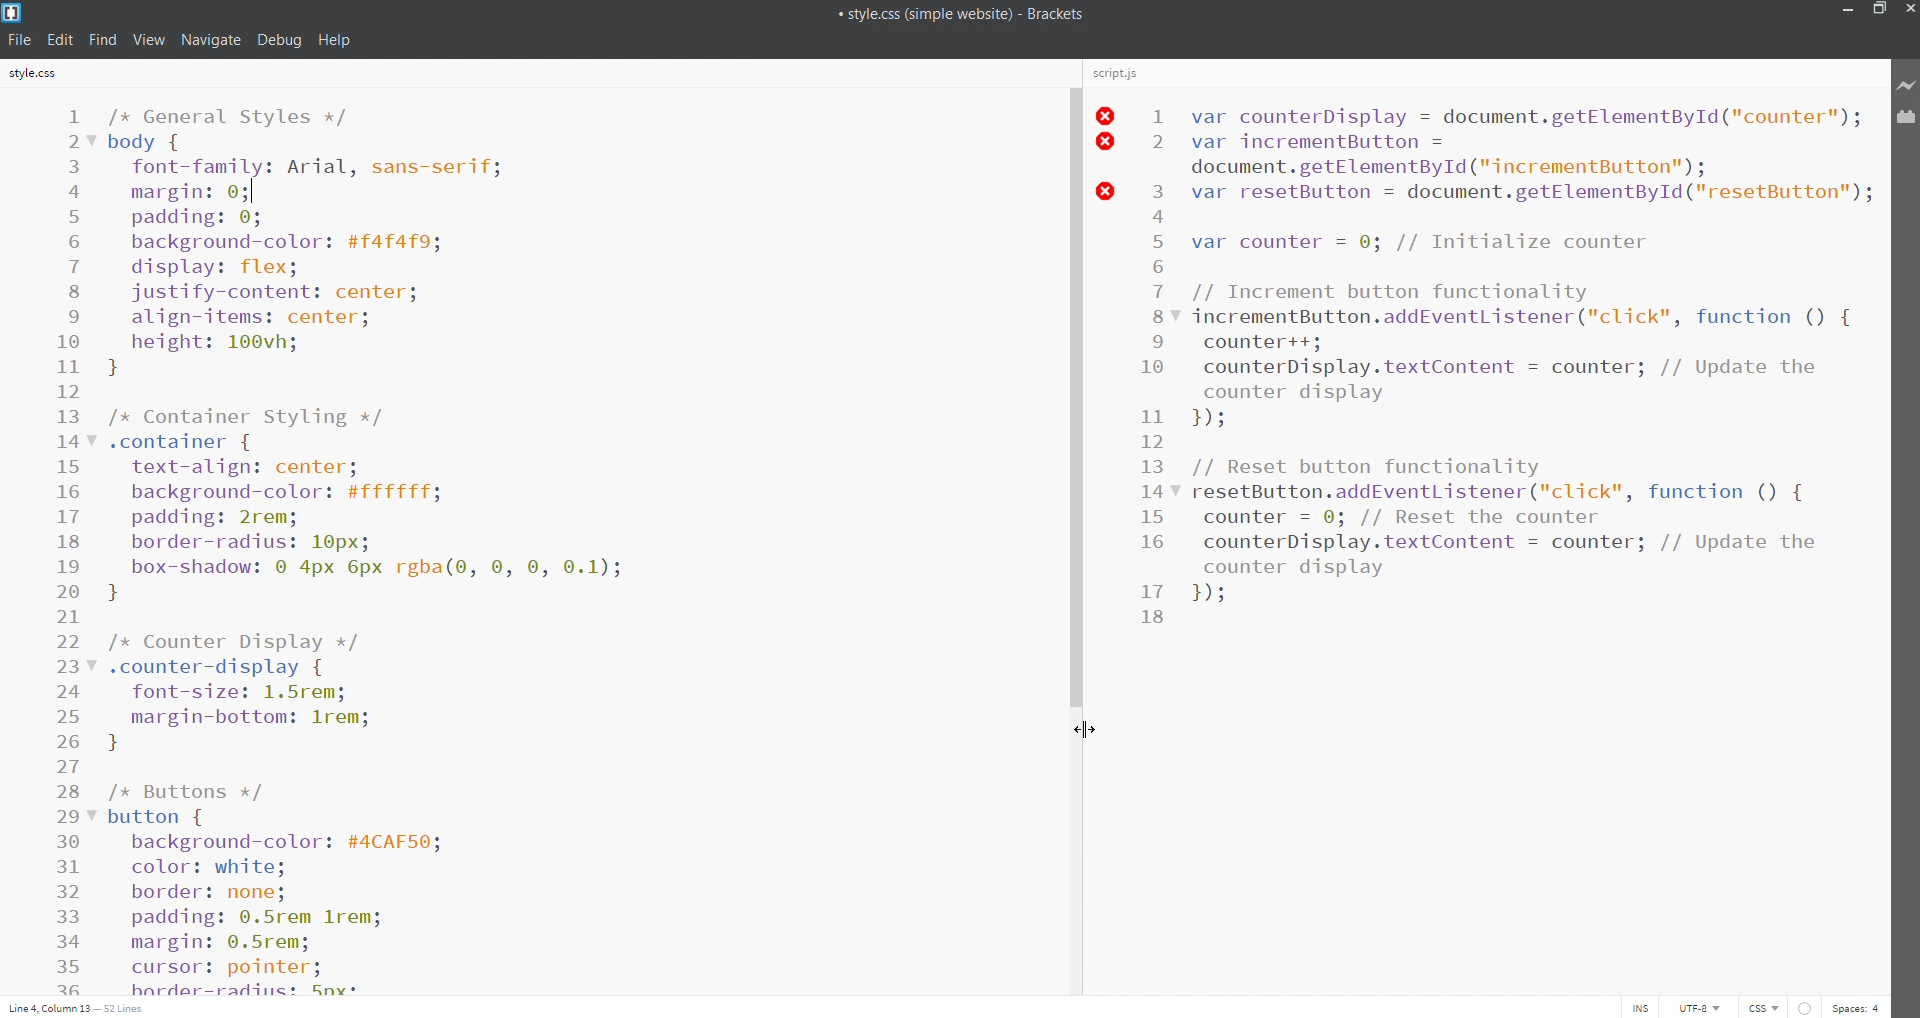  Describe the element at coordinates (1077, 540) in the screenshot. I see `scroll bar` at that location.